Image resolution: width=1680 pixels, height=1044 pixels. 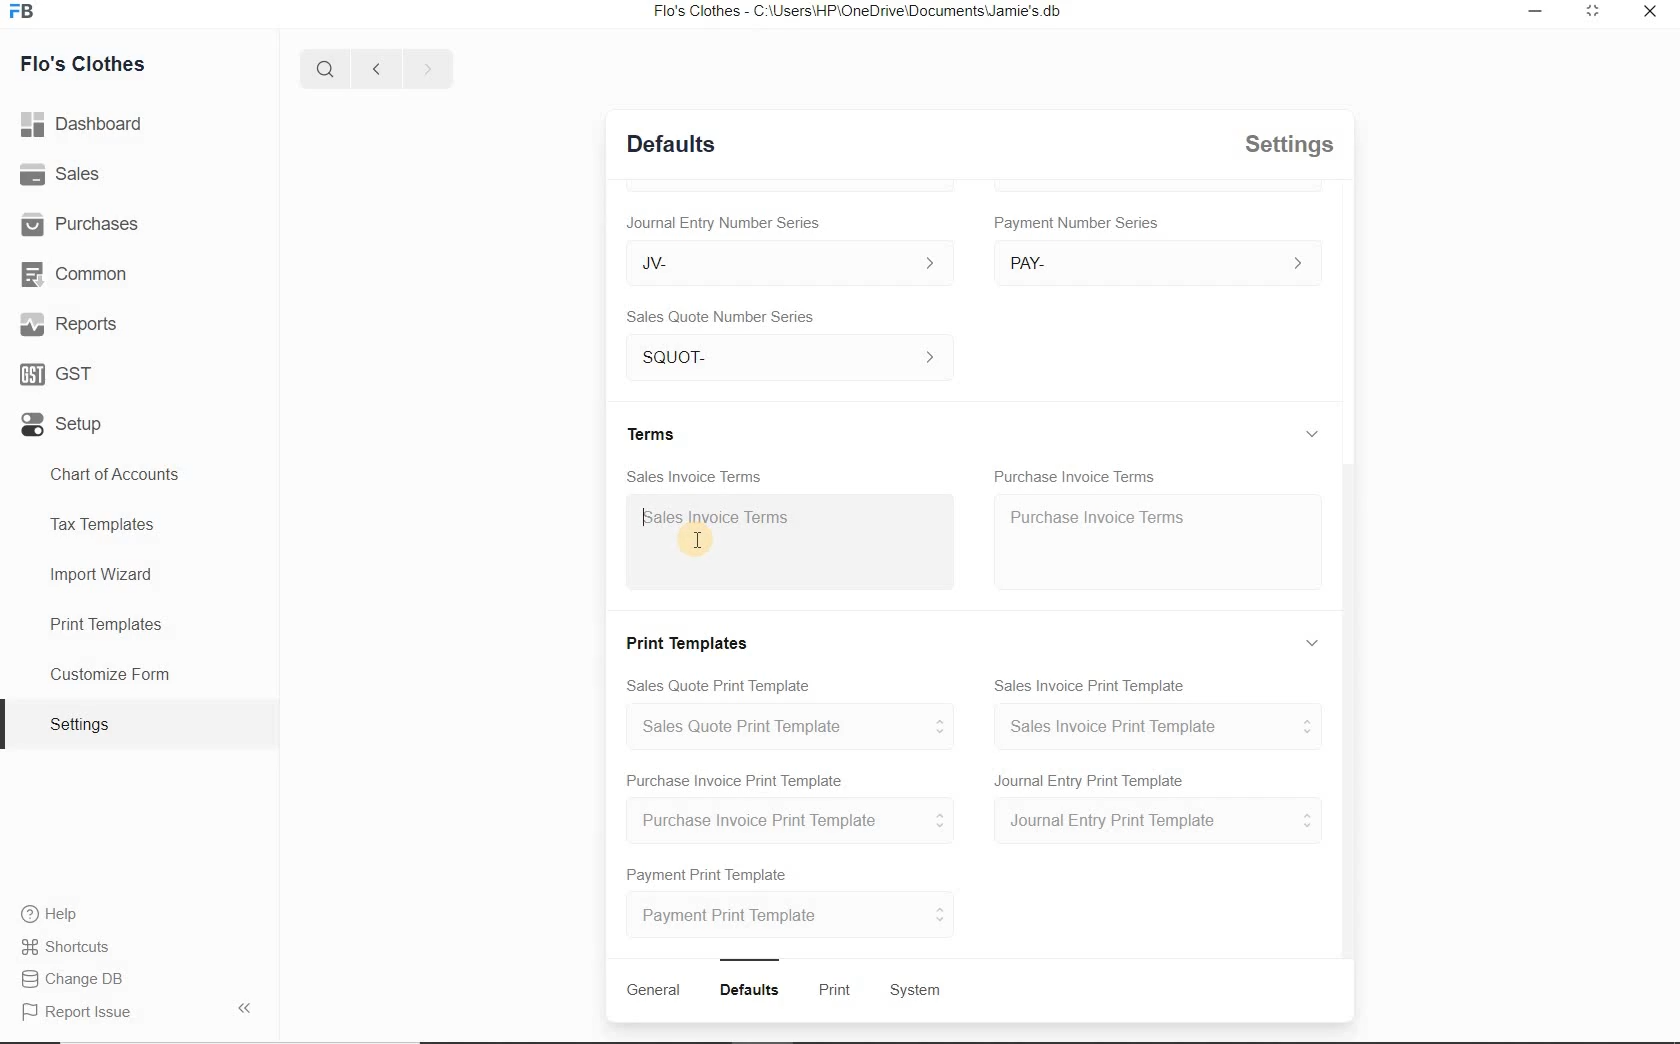 What do you see at coordinates (1091, 779) in the screenshot?
I see `Journal Entry Print Template` at bounding box center [1091, 779].